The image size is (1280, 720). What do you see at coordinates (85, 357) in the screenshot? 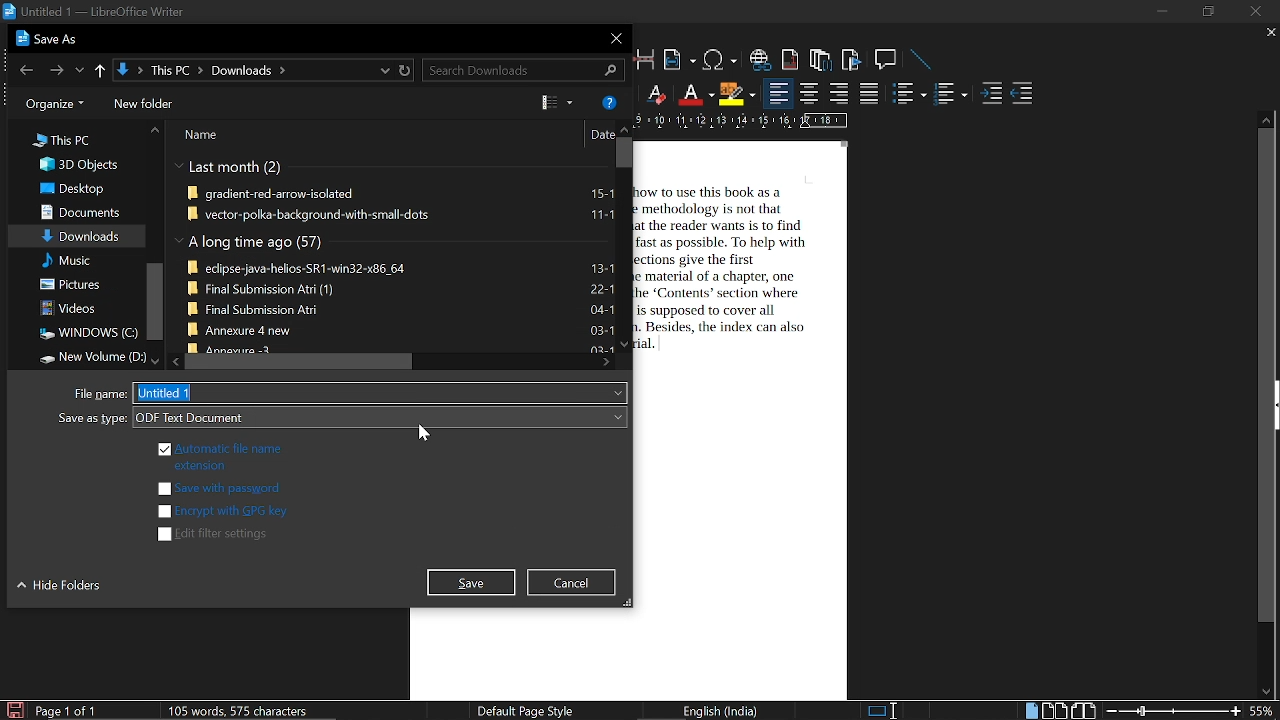
I see `New Volume D` at bounding box center [85, 357].